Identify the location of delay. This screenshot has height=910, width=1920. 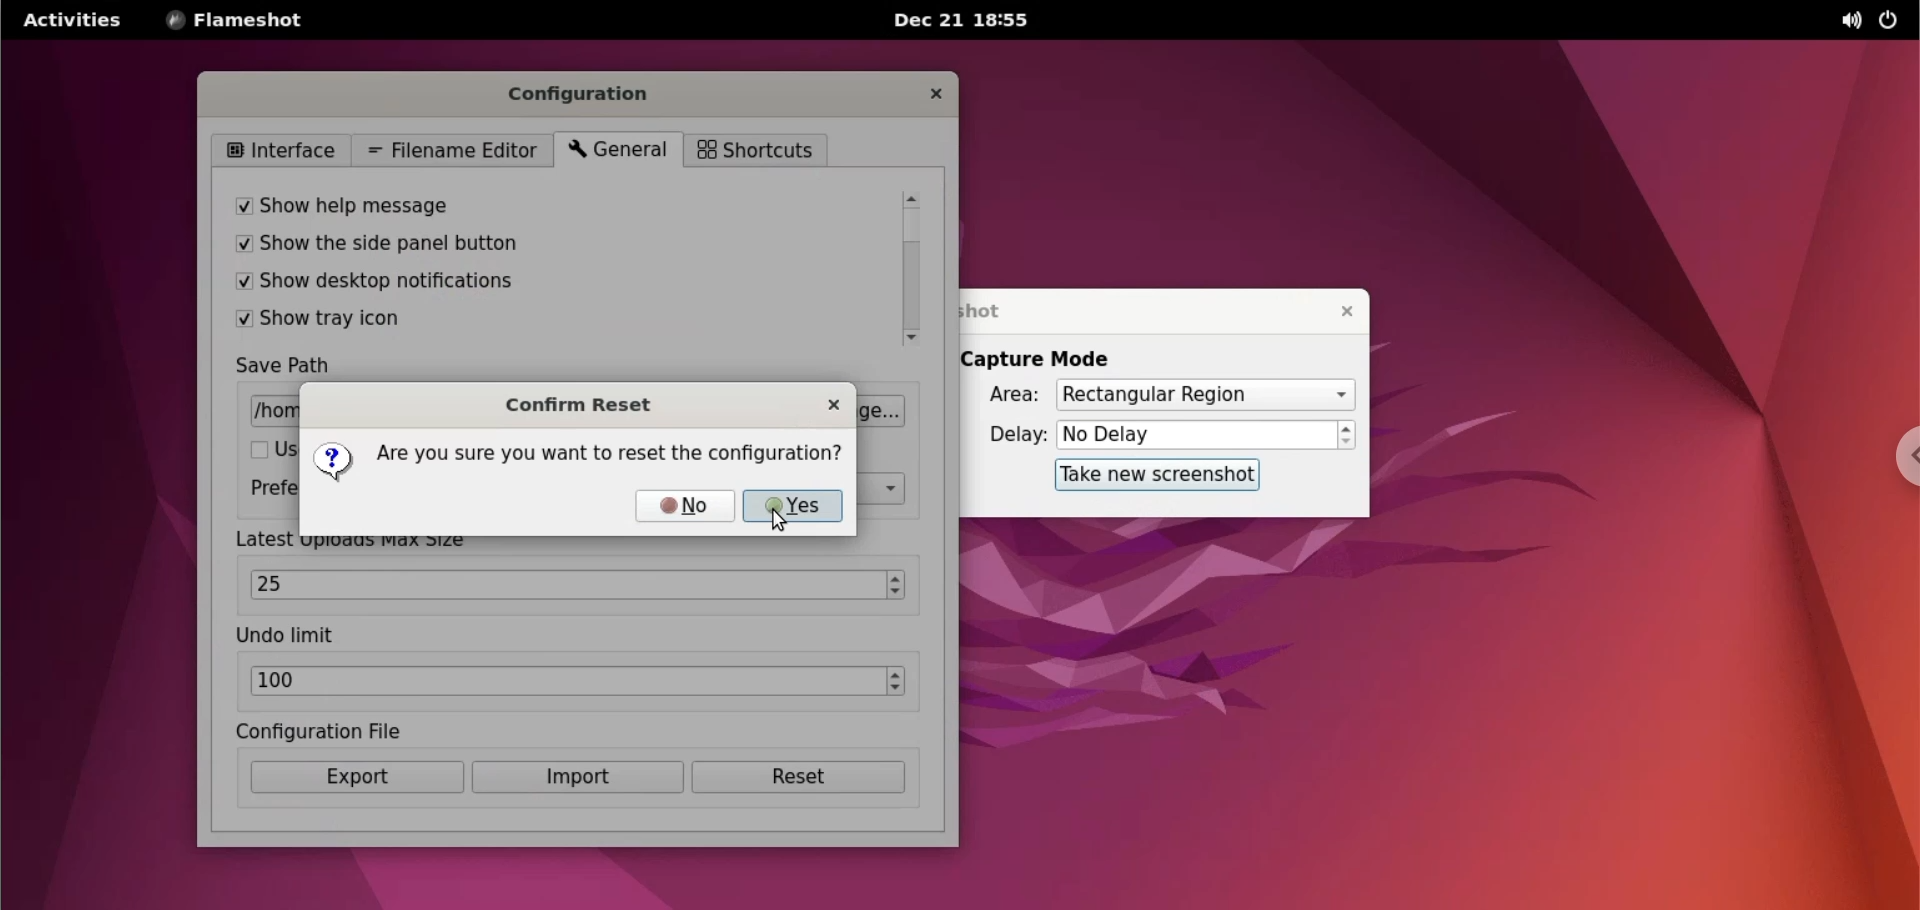
(1010, 434).